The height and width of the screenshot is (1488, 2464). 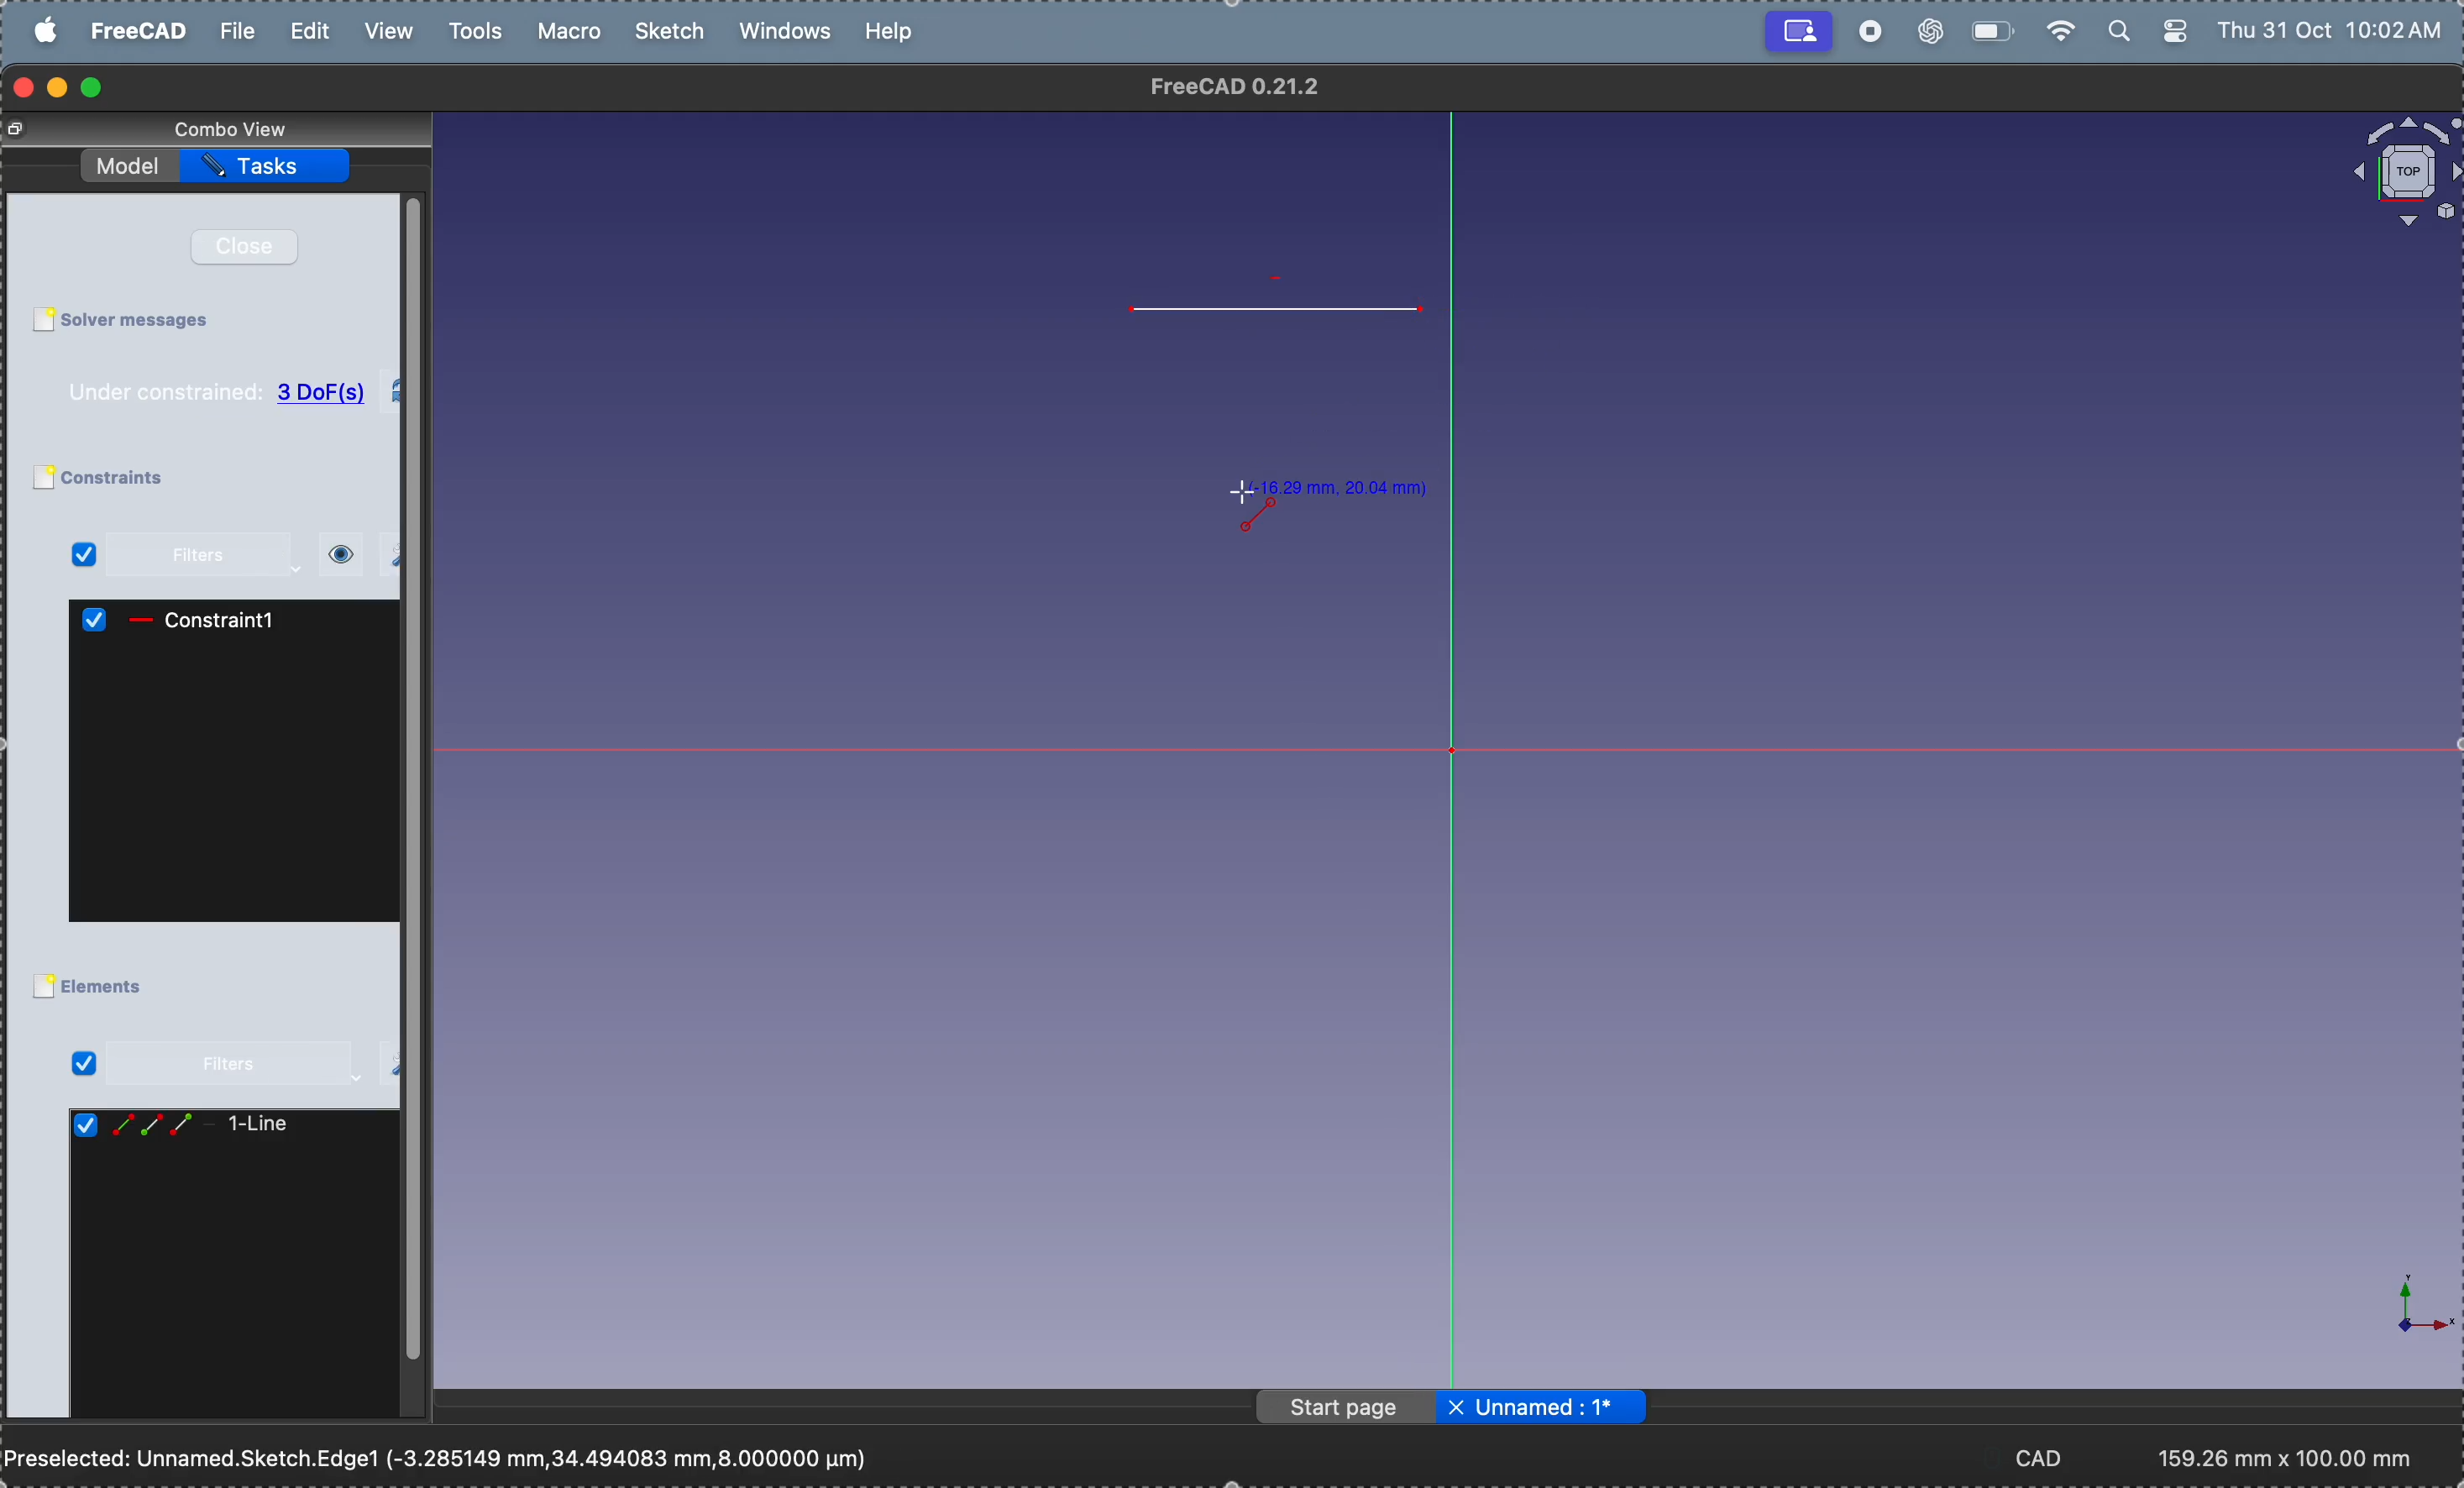 What do you see at coordinates (98, 621) in the screenshot?
I see `Checked Checkbox` at bounding box center [98, 621].